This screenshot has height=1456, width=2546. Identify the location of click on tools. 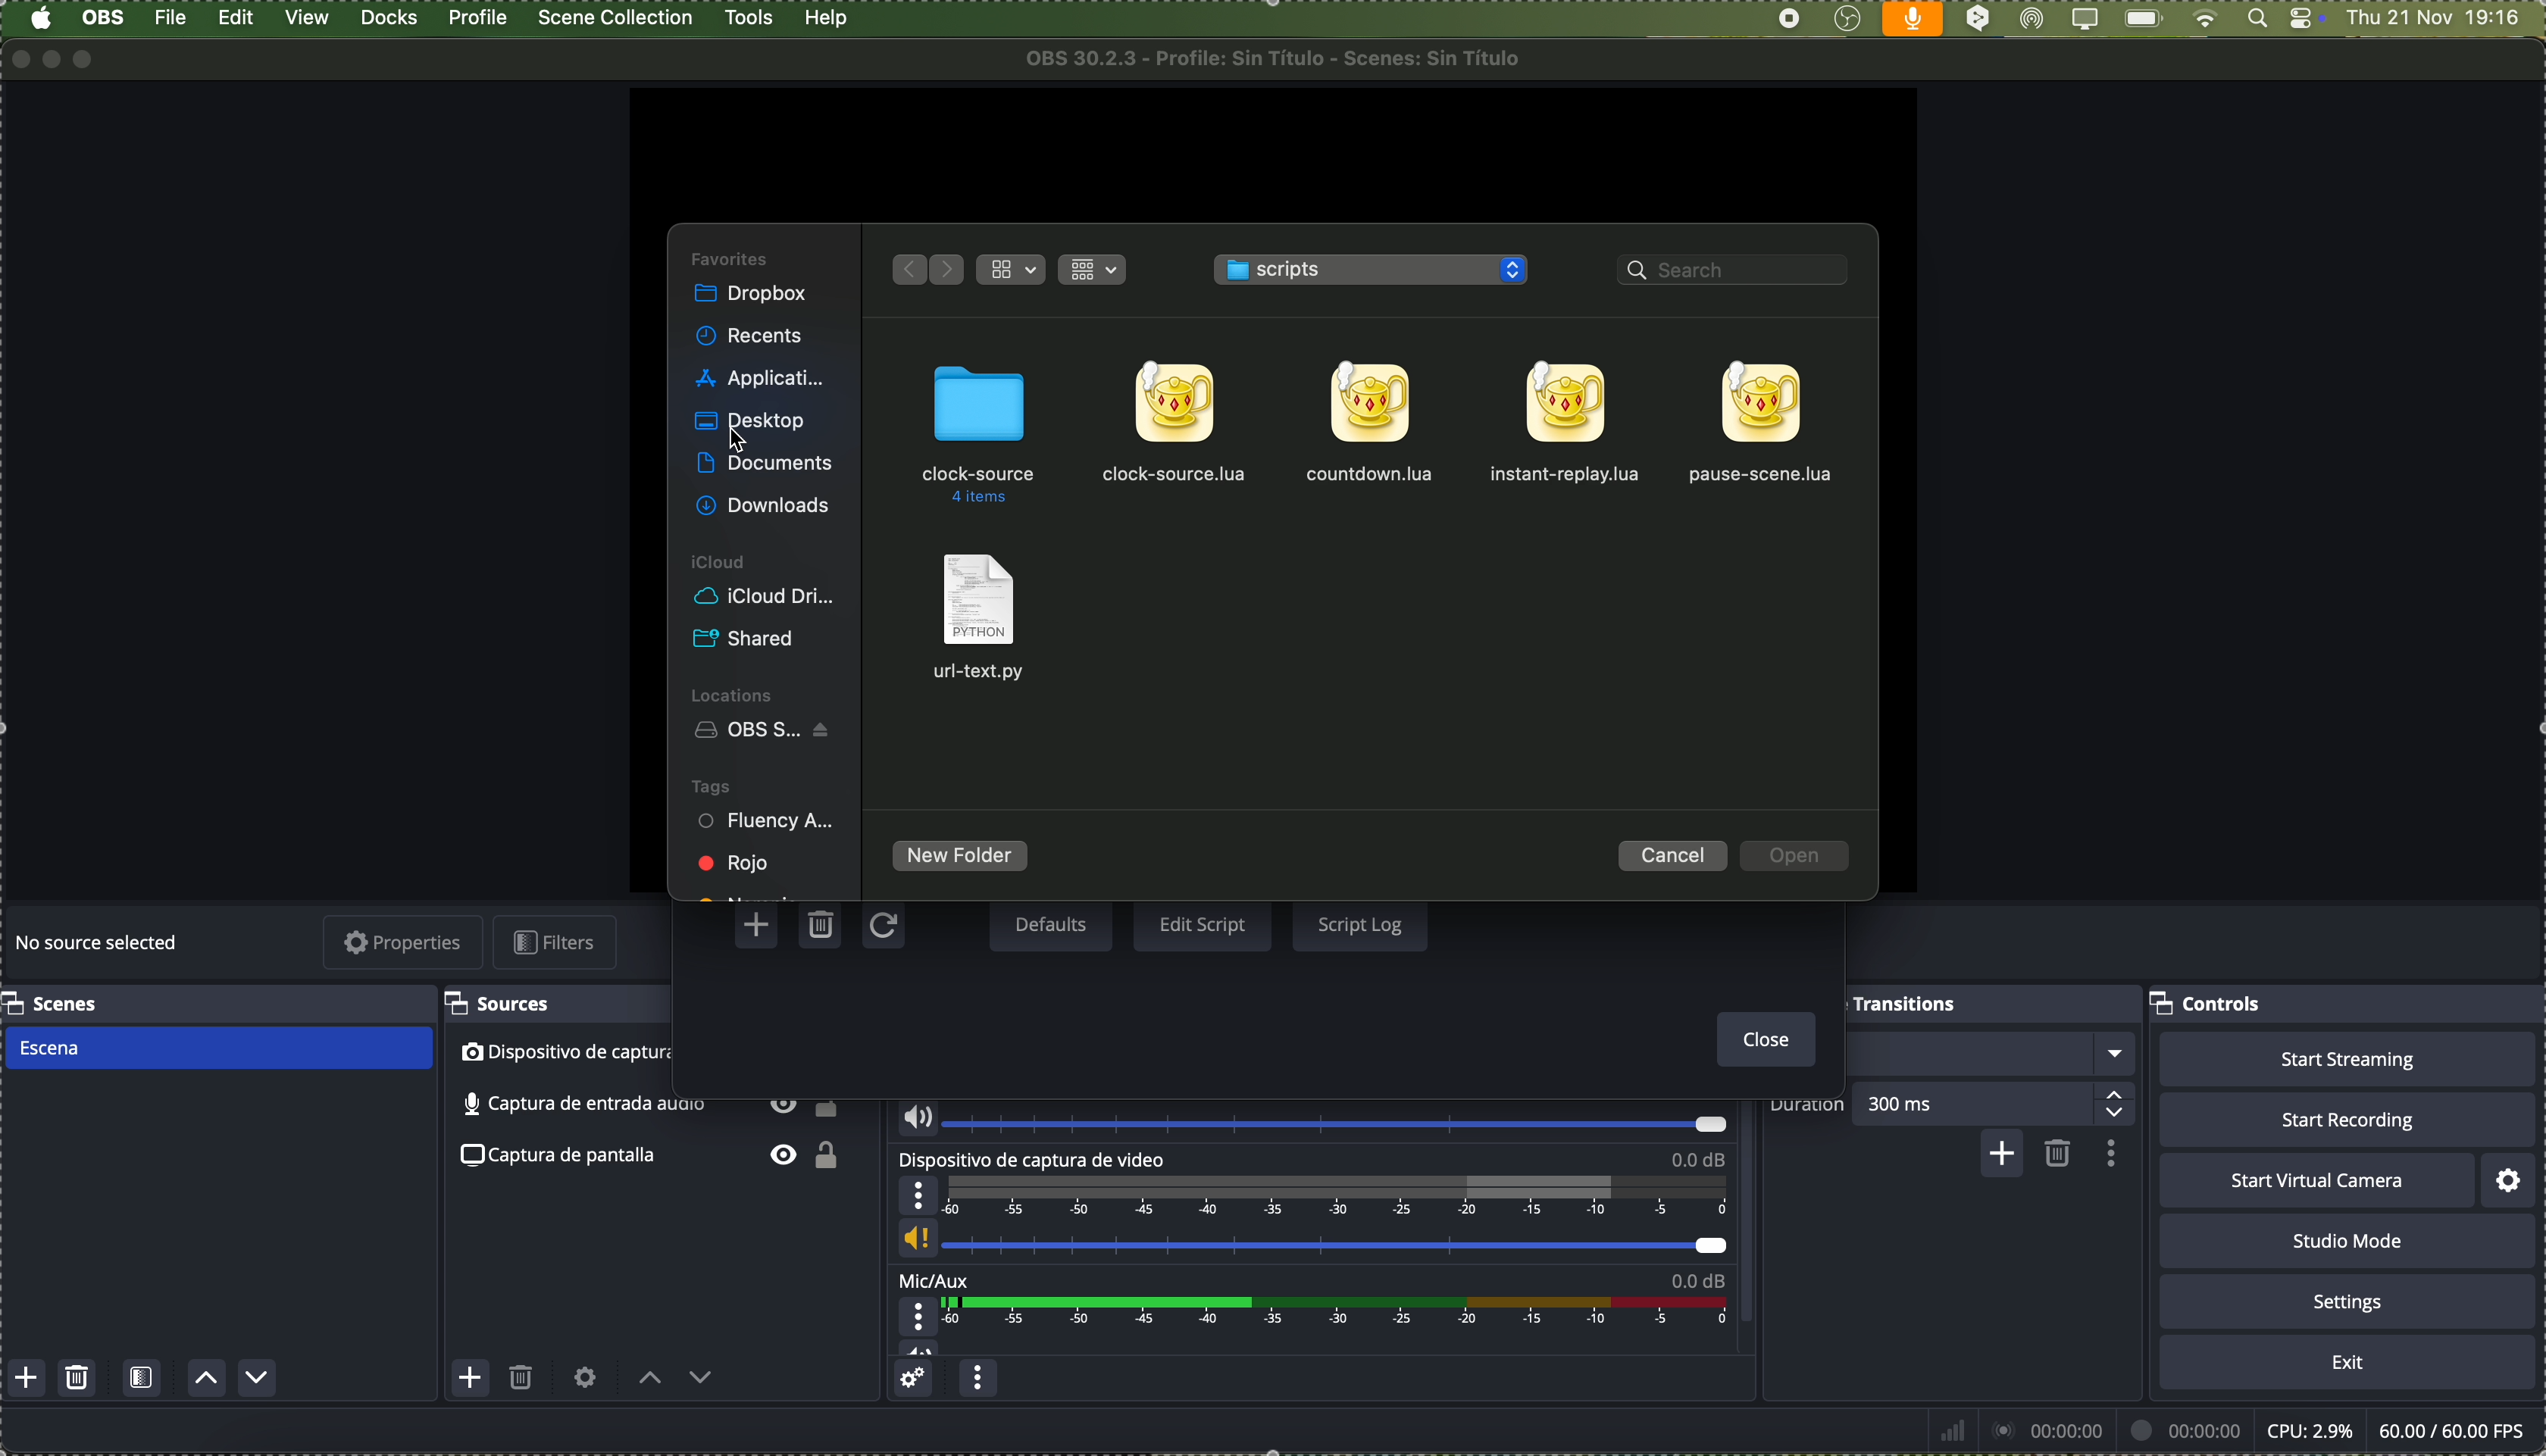
(752, 15).